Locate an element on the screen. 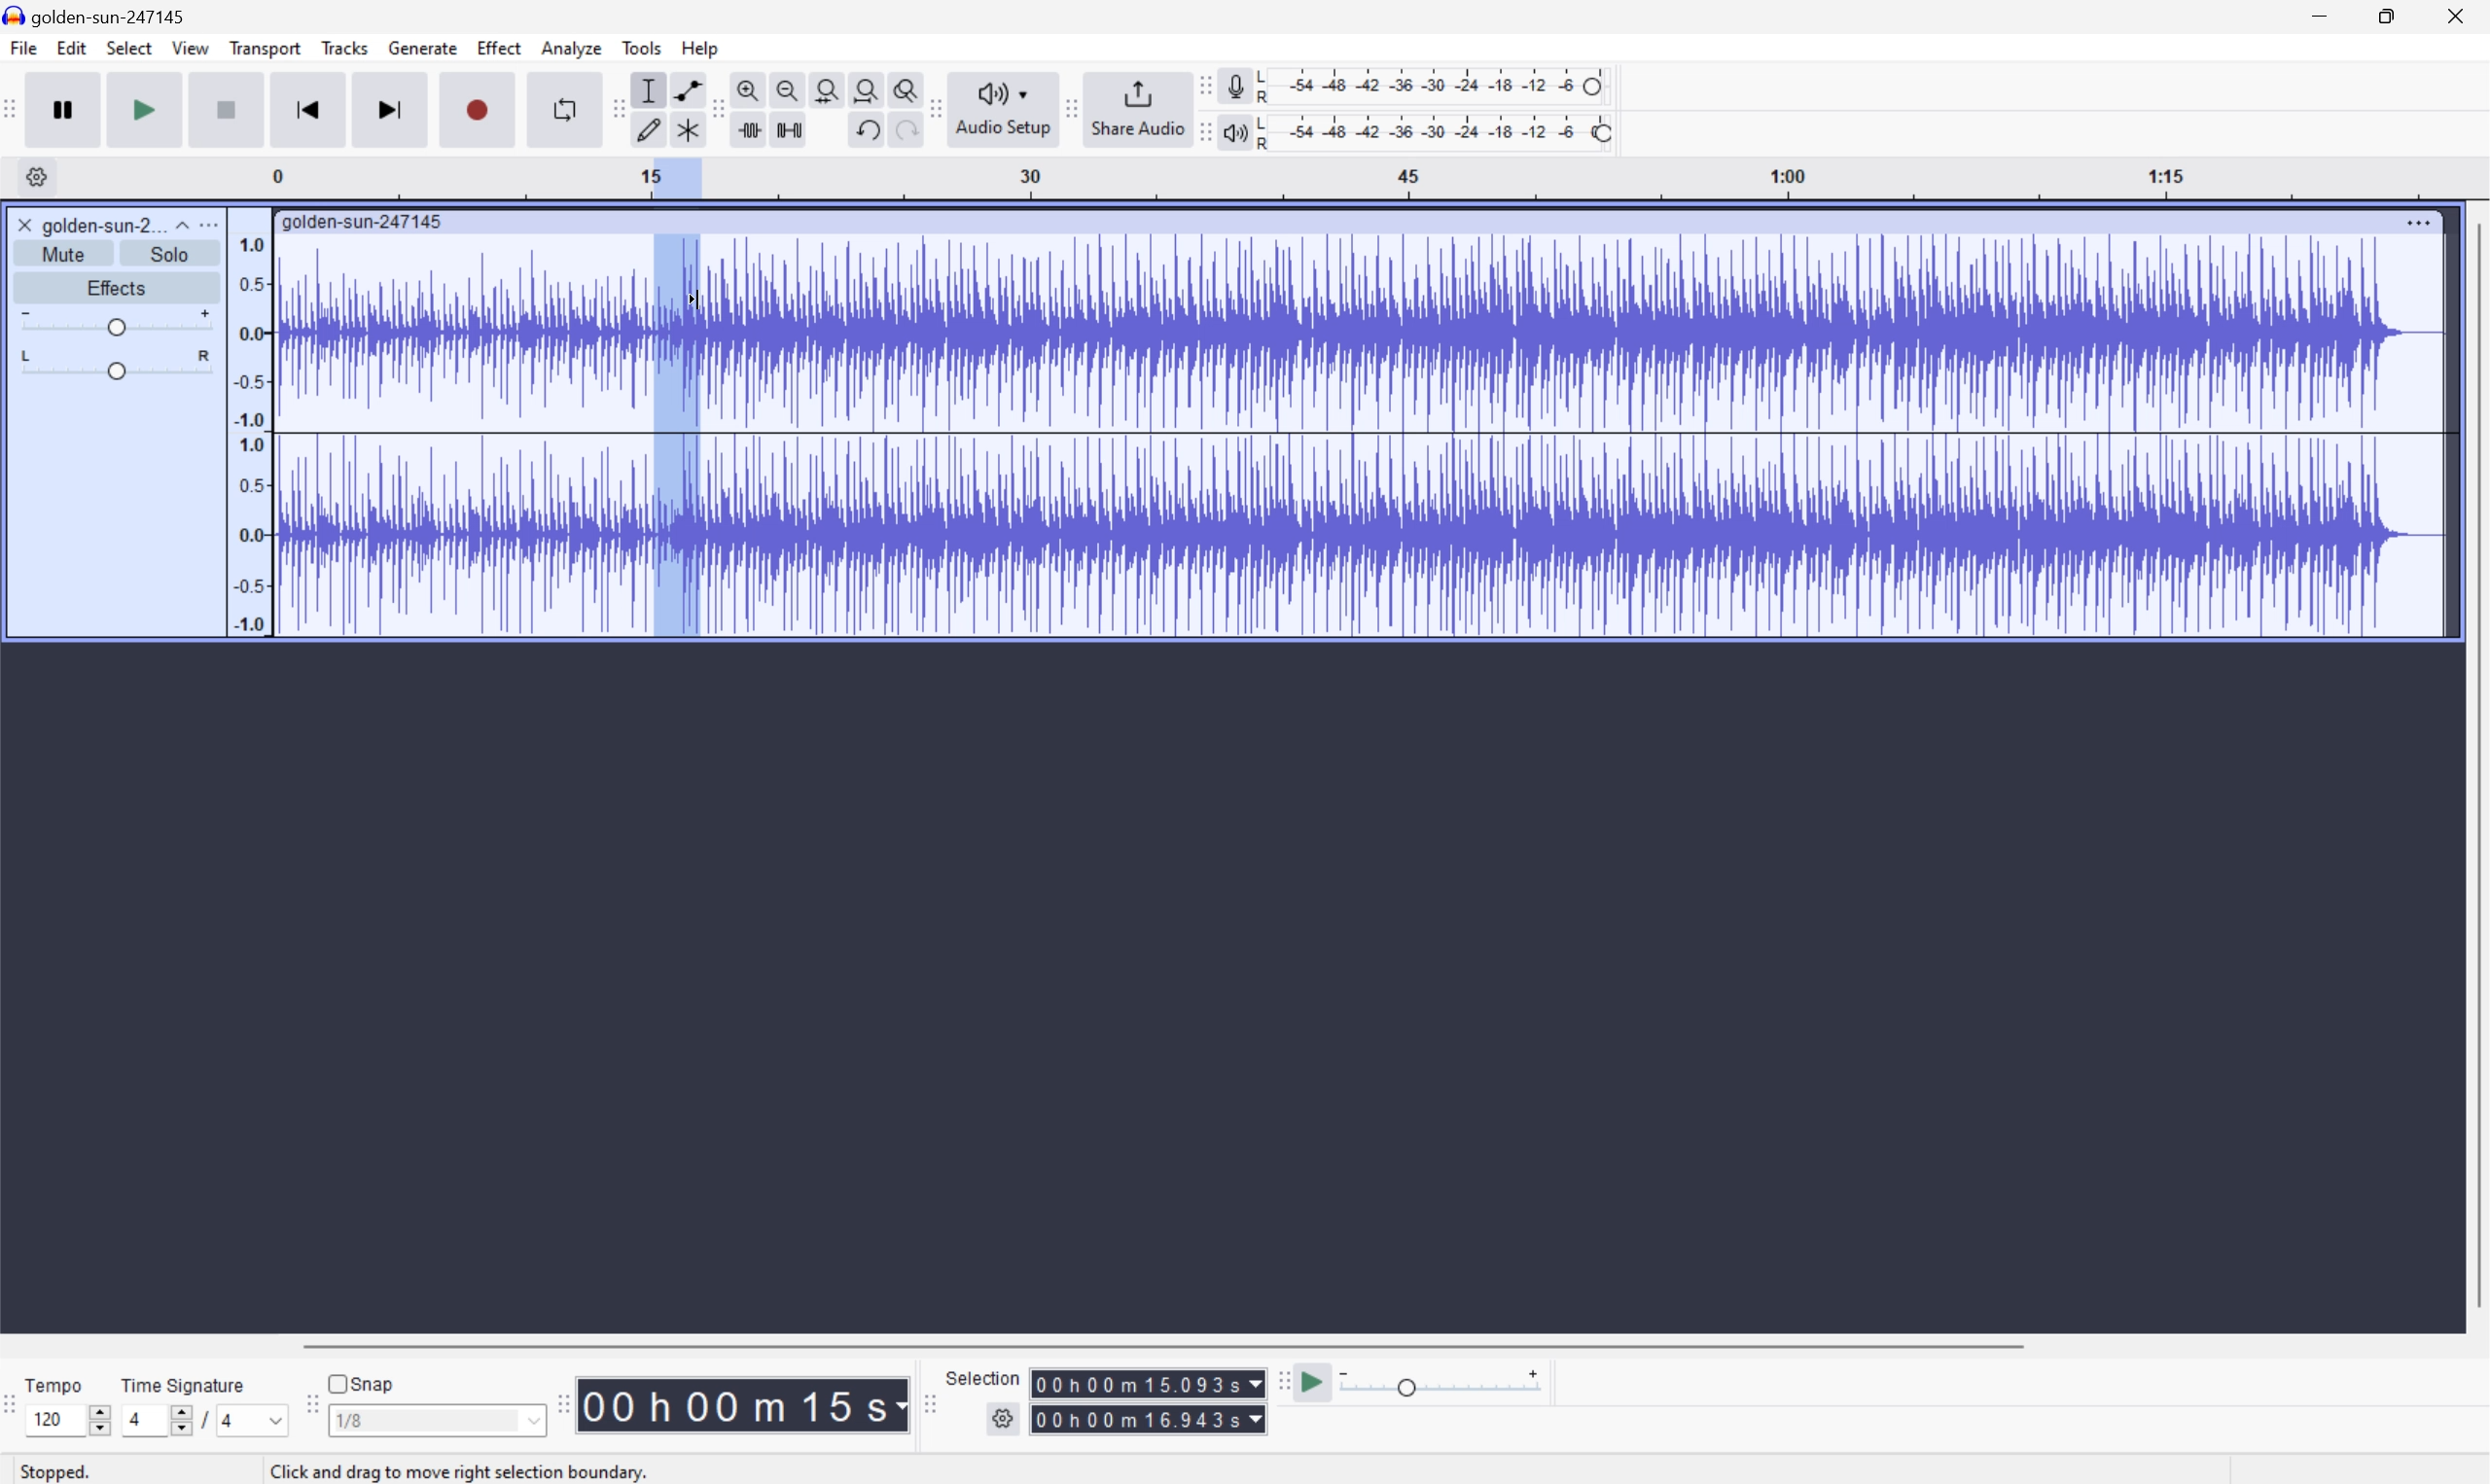  More is located at coordinates (213, 223).